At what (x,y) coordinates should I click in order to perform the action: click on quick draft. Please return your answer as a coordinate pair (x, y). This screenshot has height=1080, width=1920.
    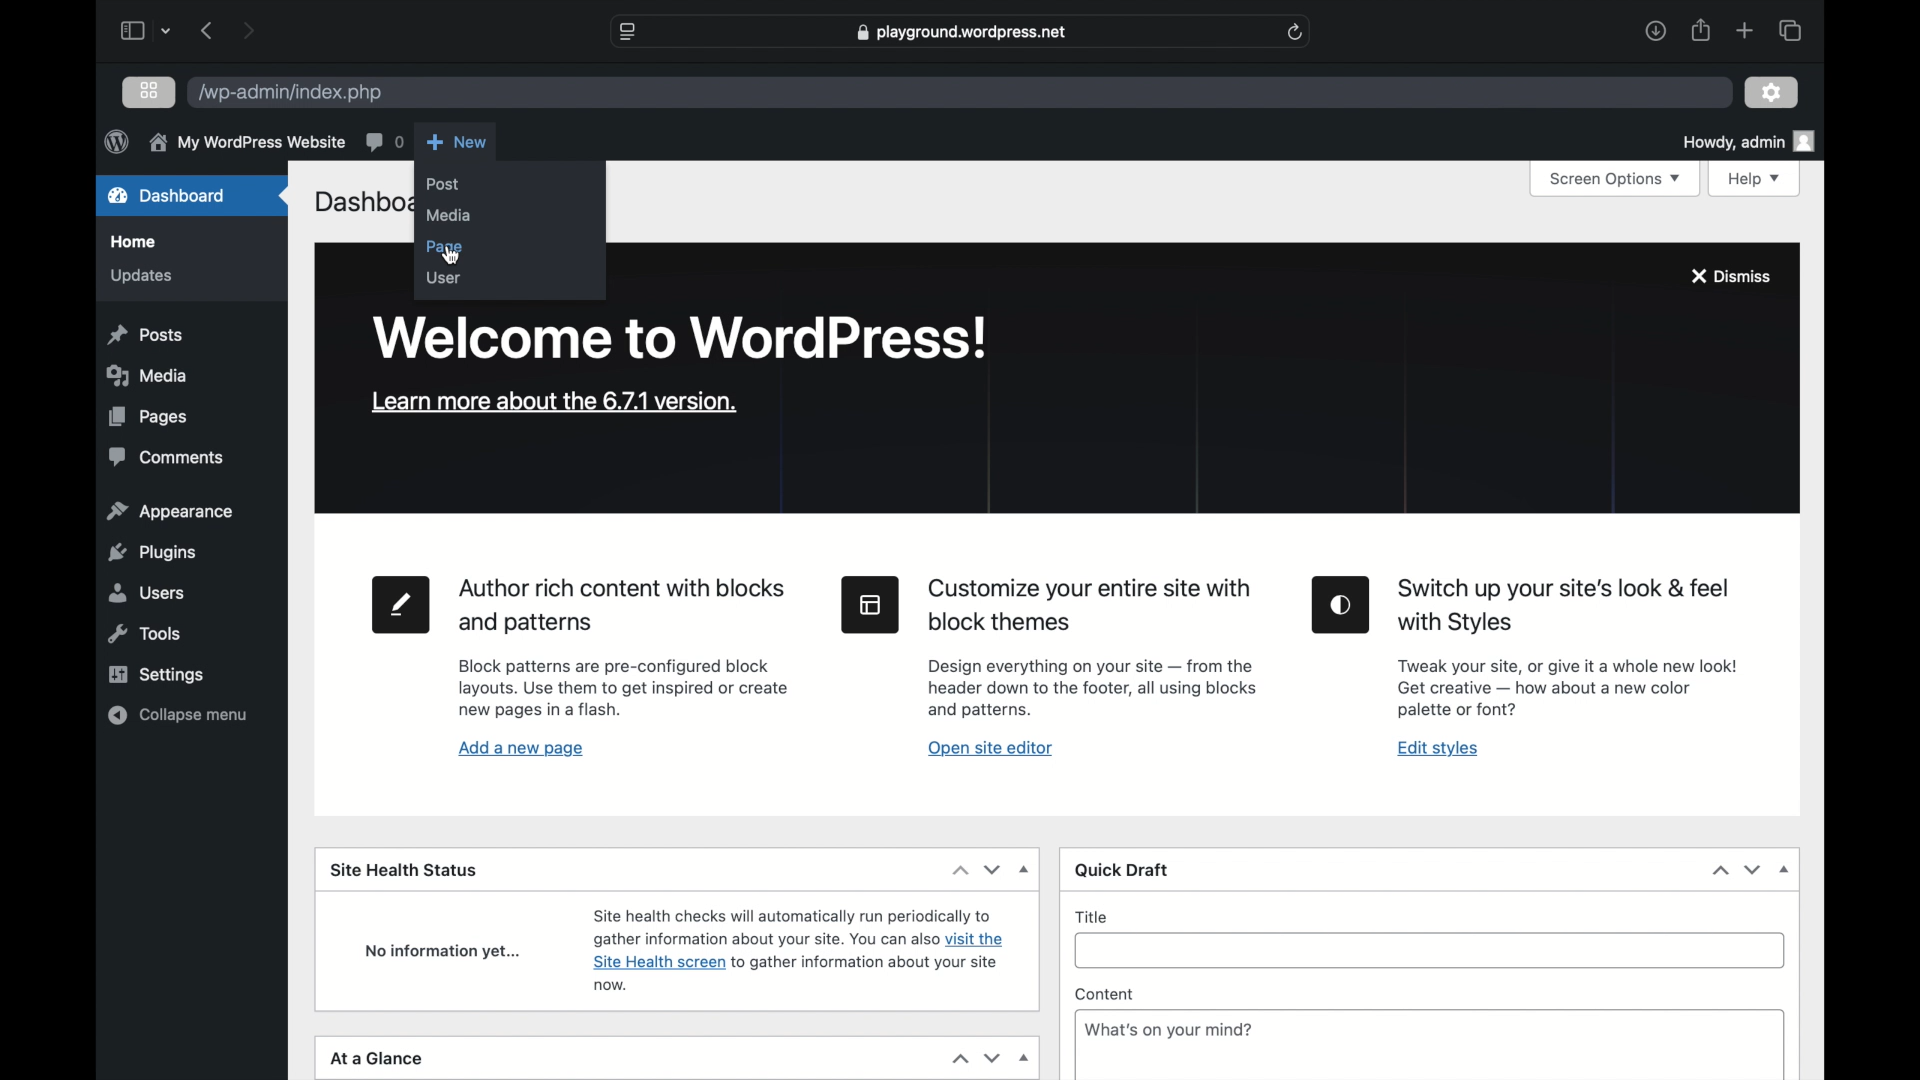
    Looking at the image, I should click on (1122, 871).